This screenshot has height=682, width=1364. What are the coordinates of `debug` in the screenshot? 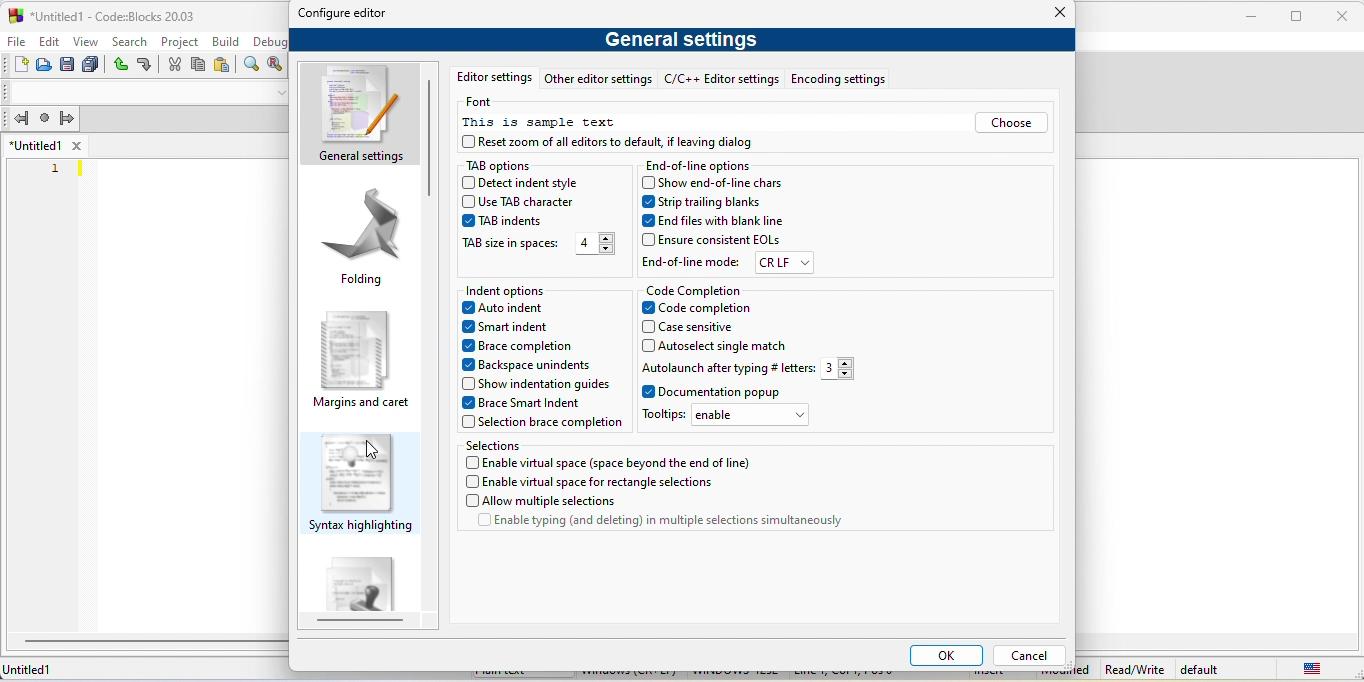 It's located at (270, 41).